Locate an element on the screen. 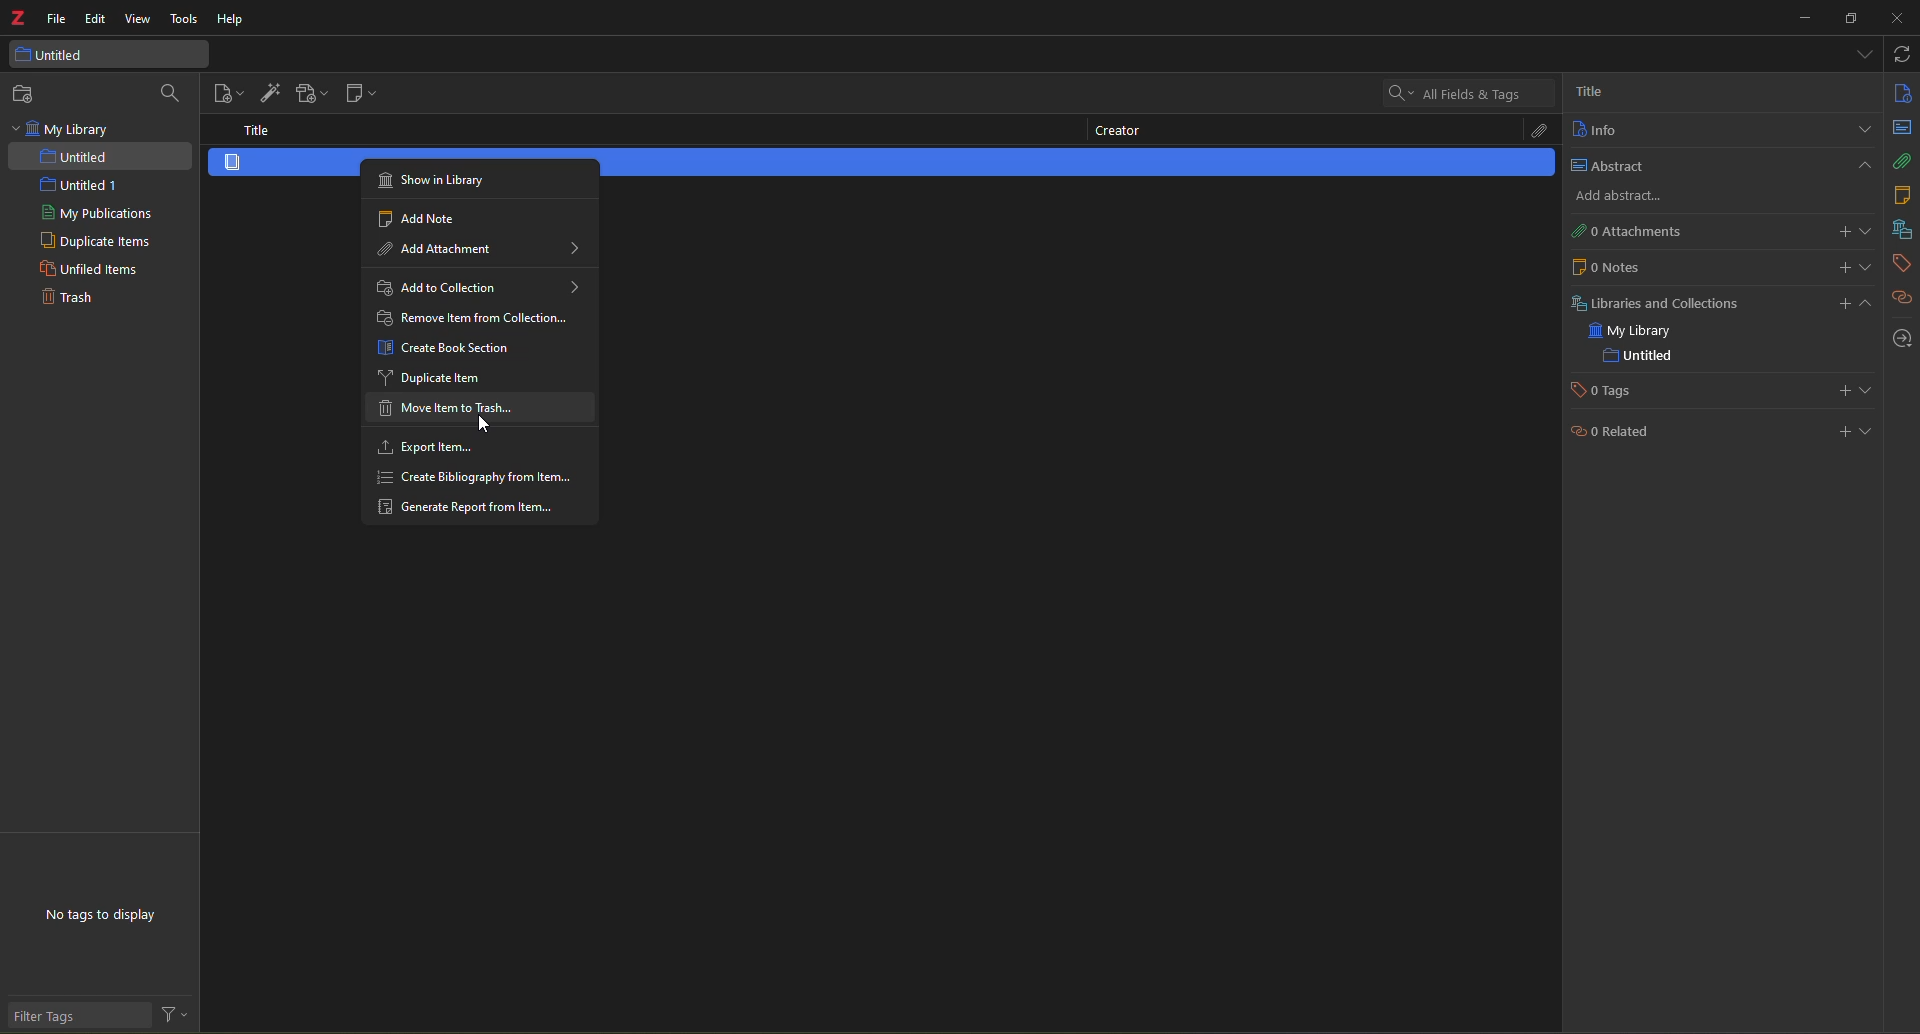 The width and height of the screenshot is (1920, 1034). duplicate items is located at coordinates (94, 242).